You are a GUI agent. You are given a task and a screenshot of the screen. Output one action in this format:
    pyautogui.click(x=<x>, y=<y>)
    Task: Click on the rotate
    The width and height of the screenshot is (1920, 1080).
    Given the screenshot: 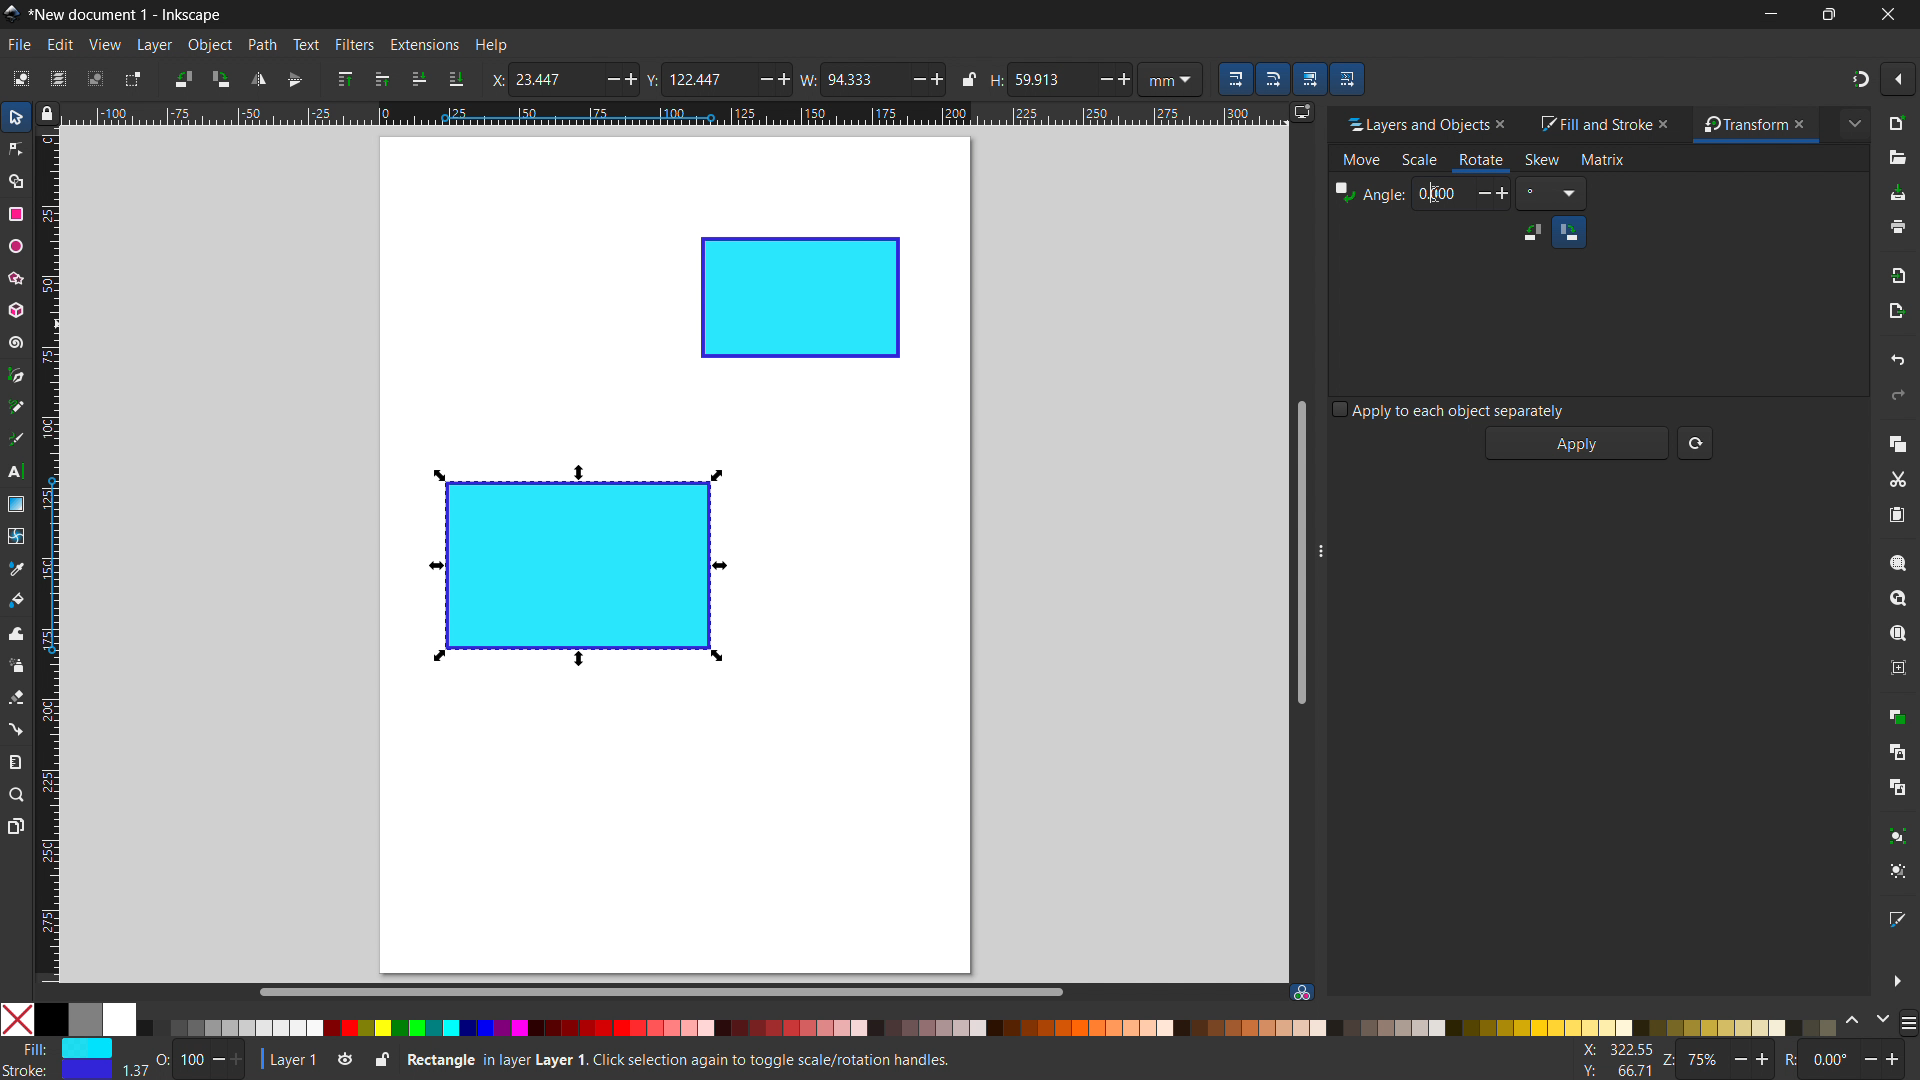 What is the action you would take?
    pyautogui.click(x=1480, y=159)
    